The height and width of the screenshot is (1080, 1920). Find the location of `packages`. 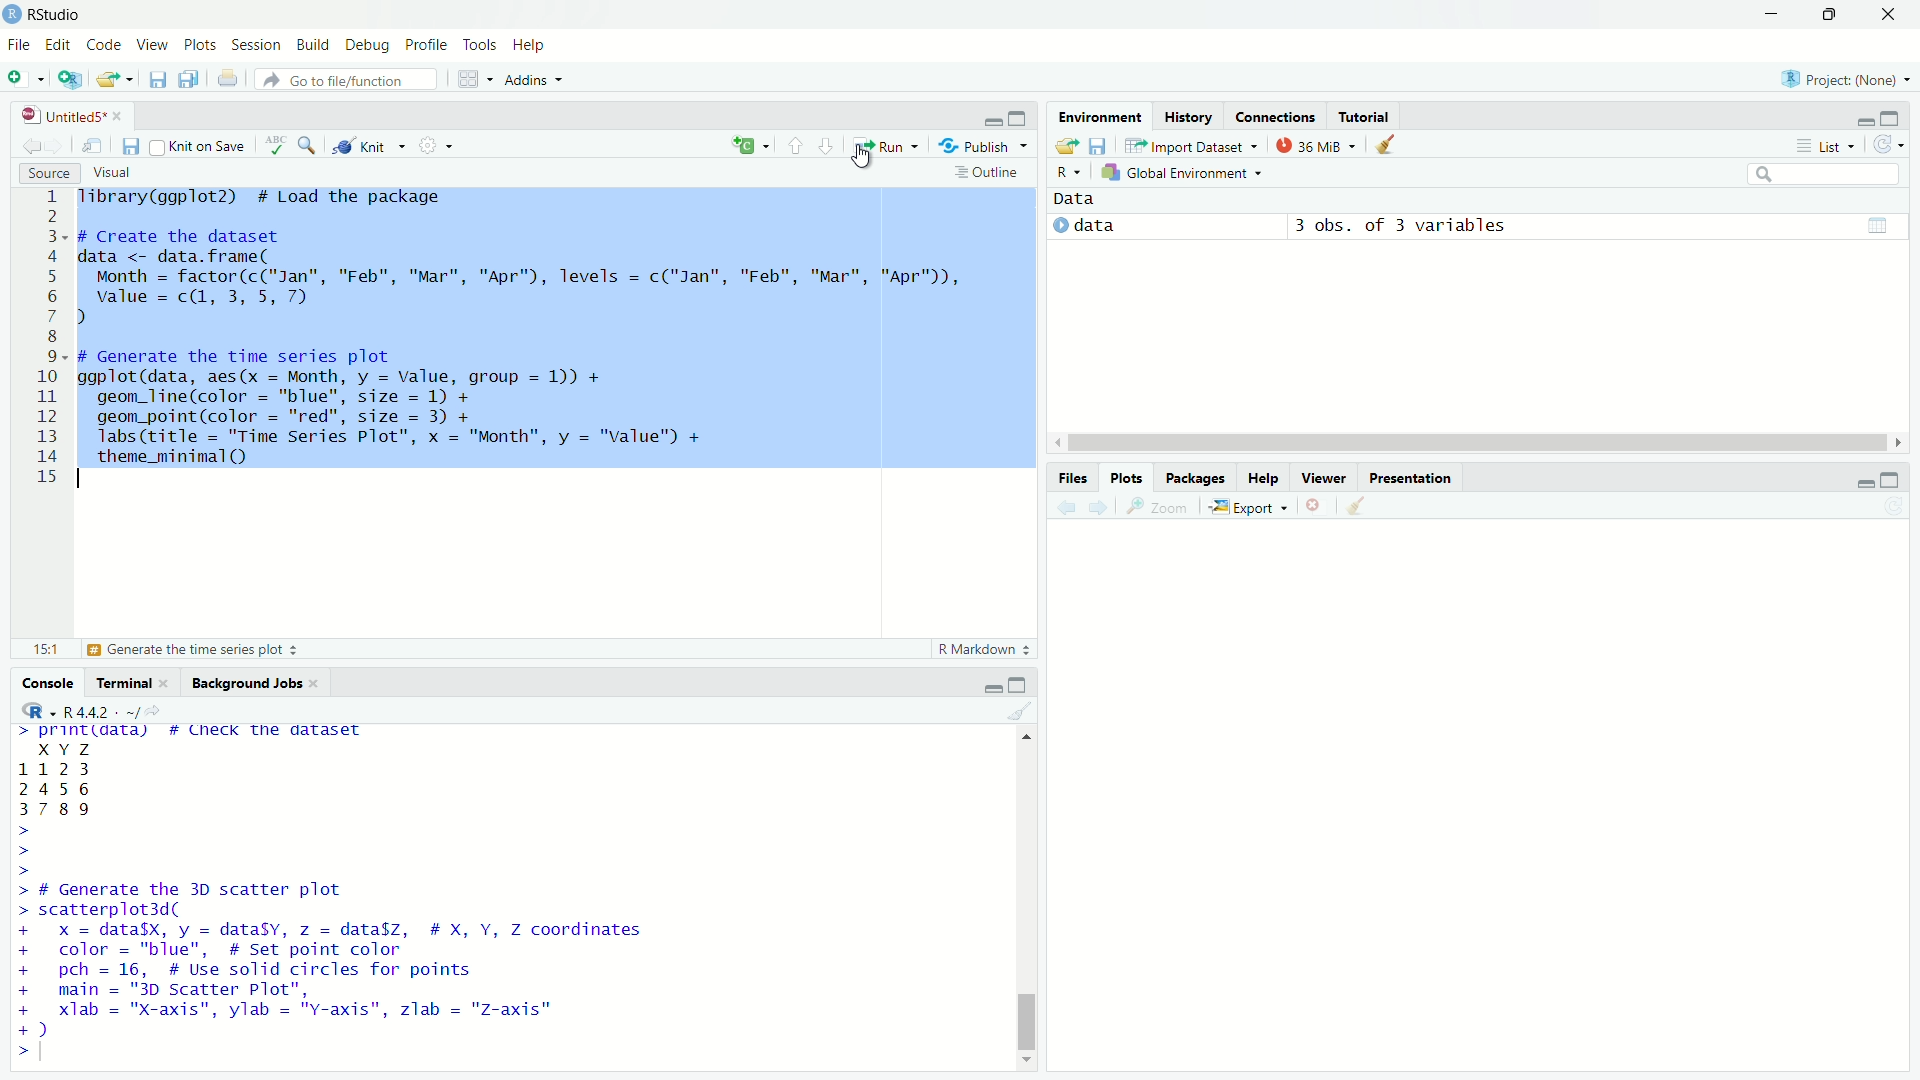

packages is located at coordinates (1197, 479).